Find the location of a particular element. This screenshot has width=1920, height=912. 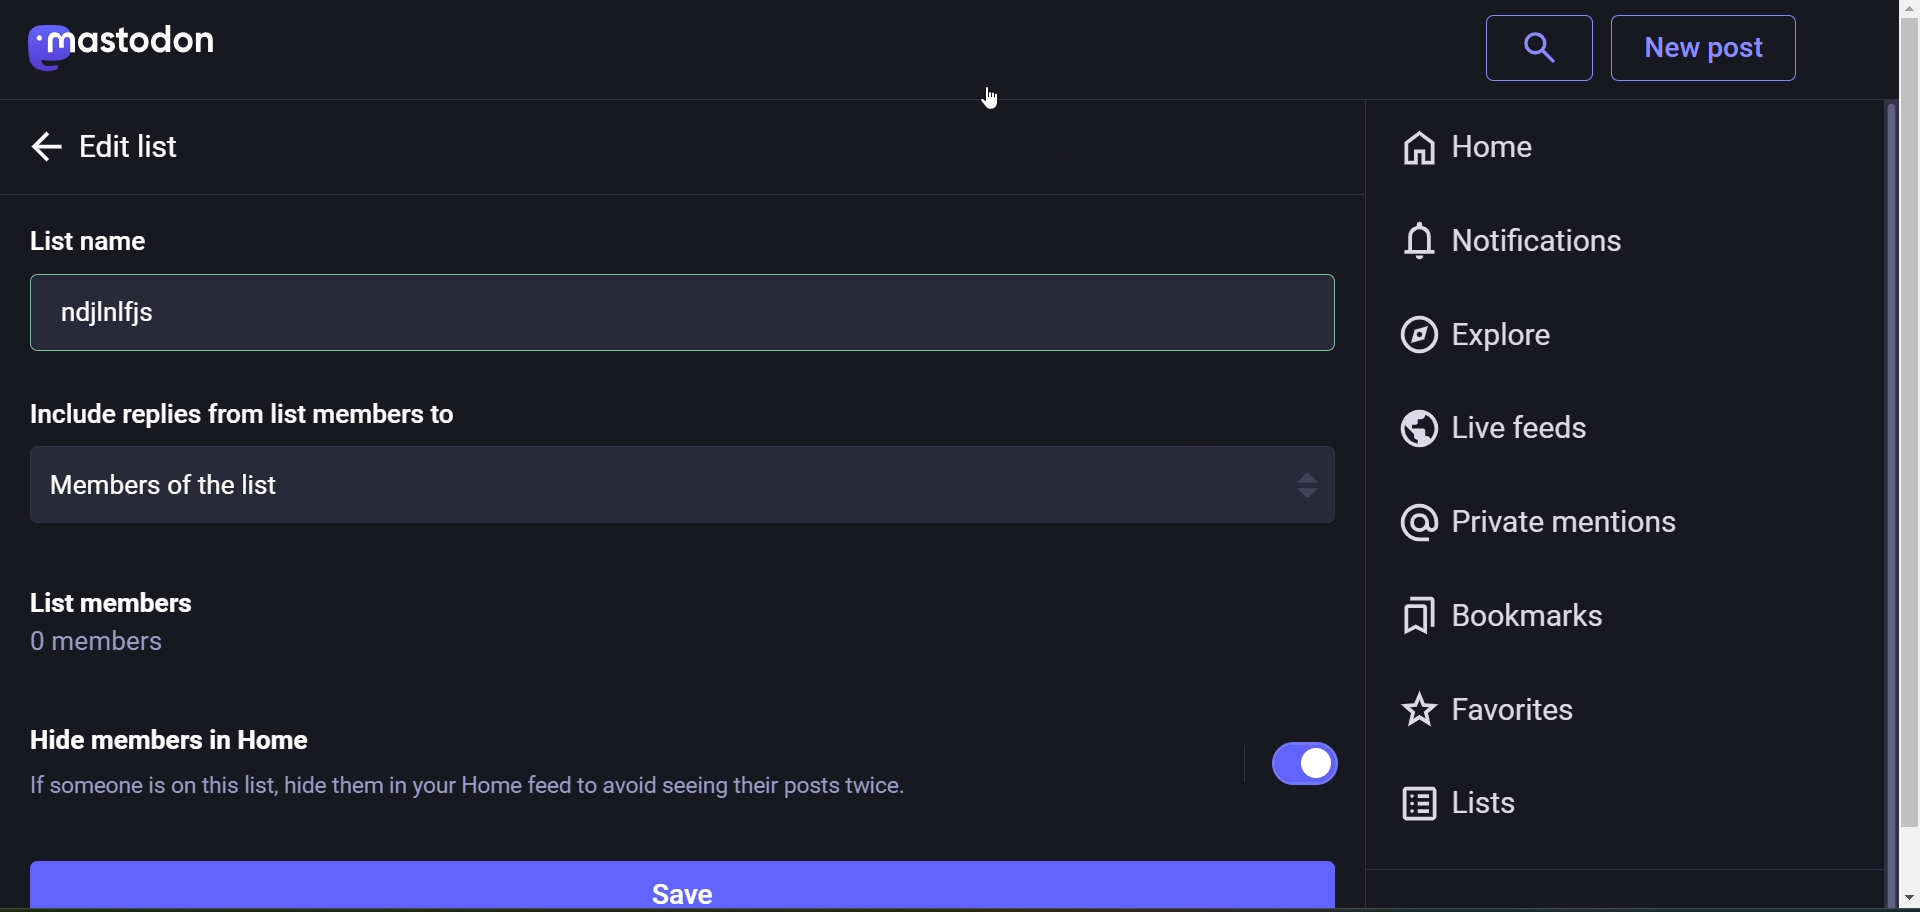

hide members in home enabled is located at coordinates (1309, 763).